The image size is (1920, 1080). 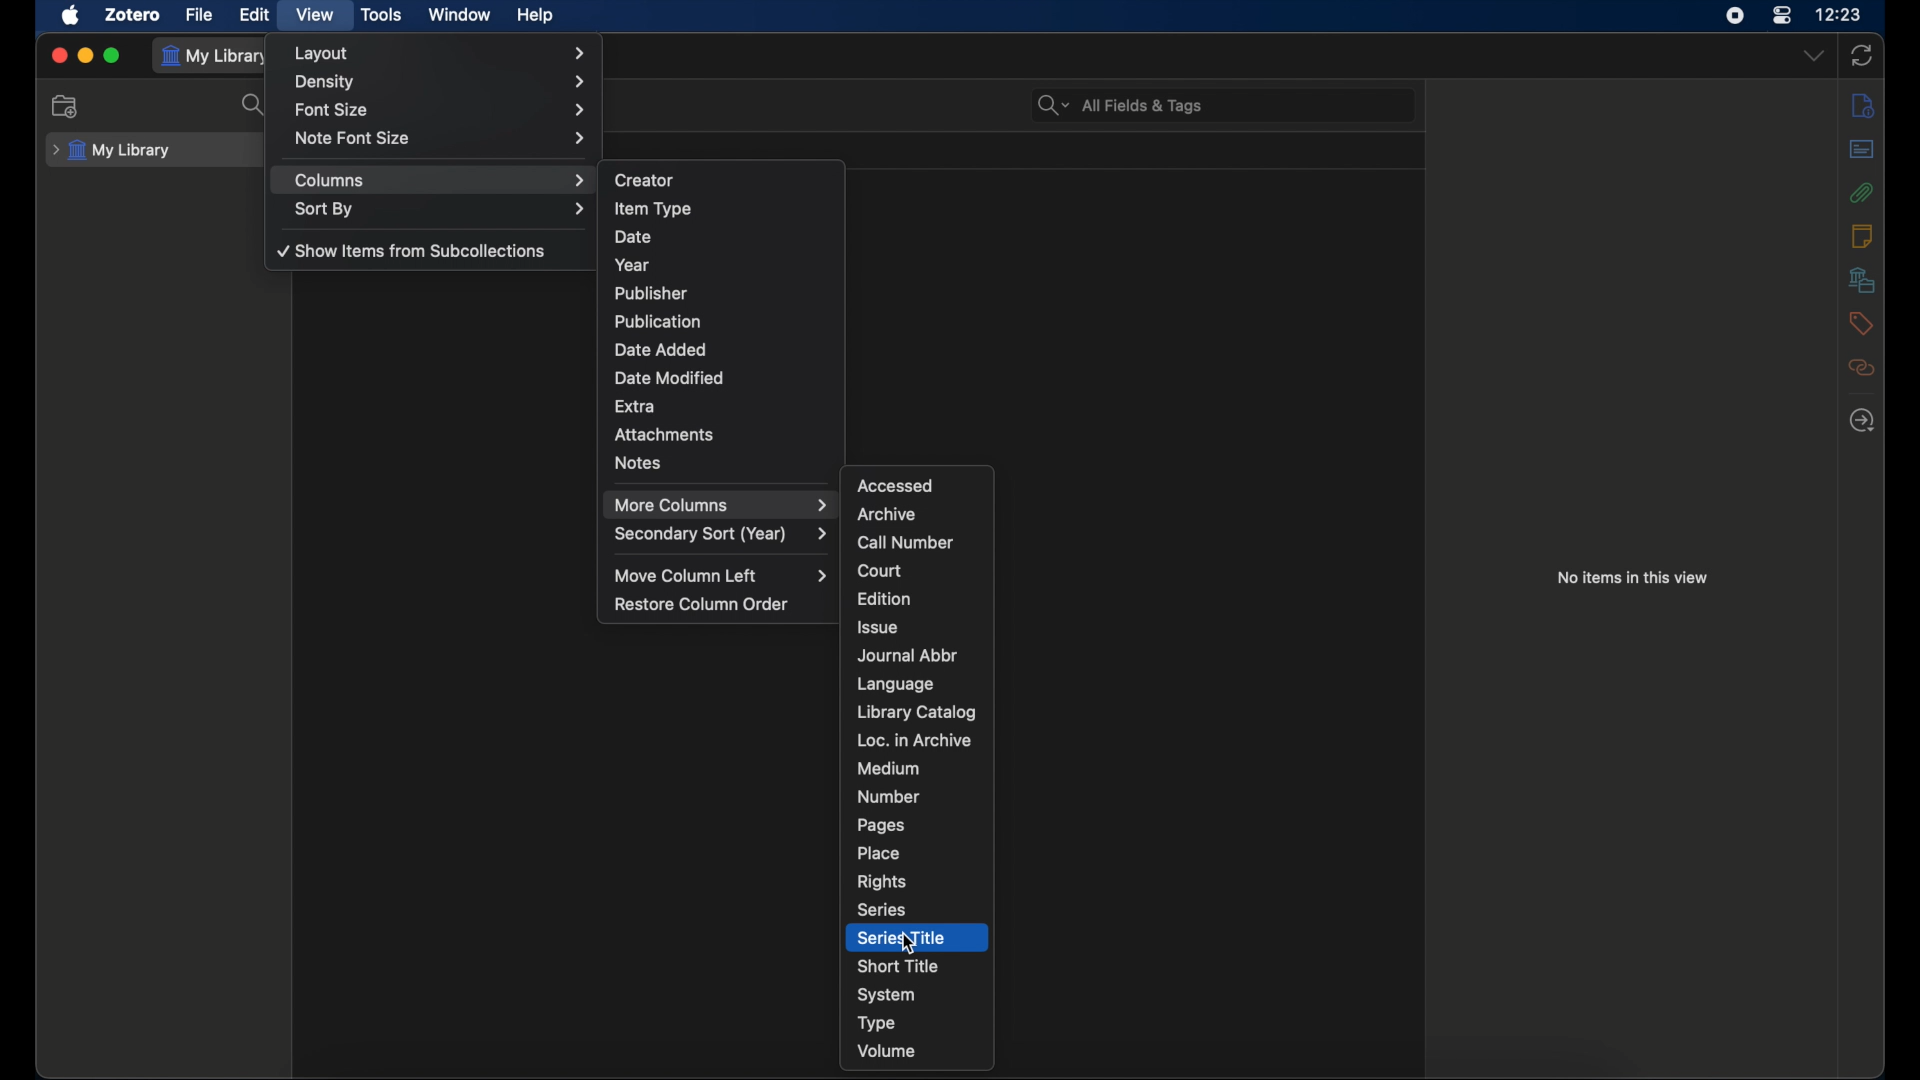 I want to click on info, so click(x=1864, y=106).